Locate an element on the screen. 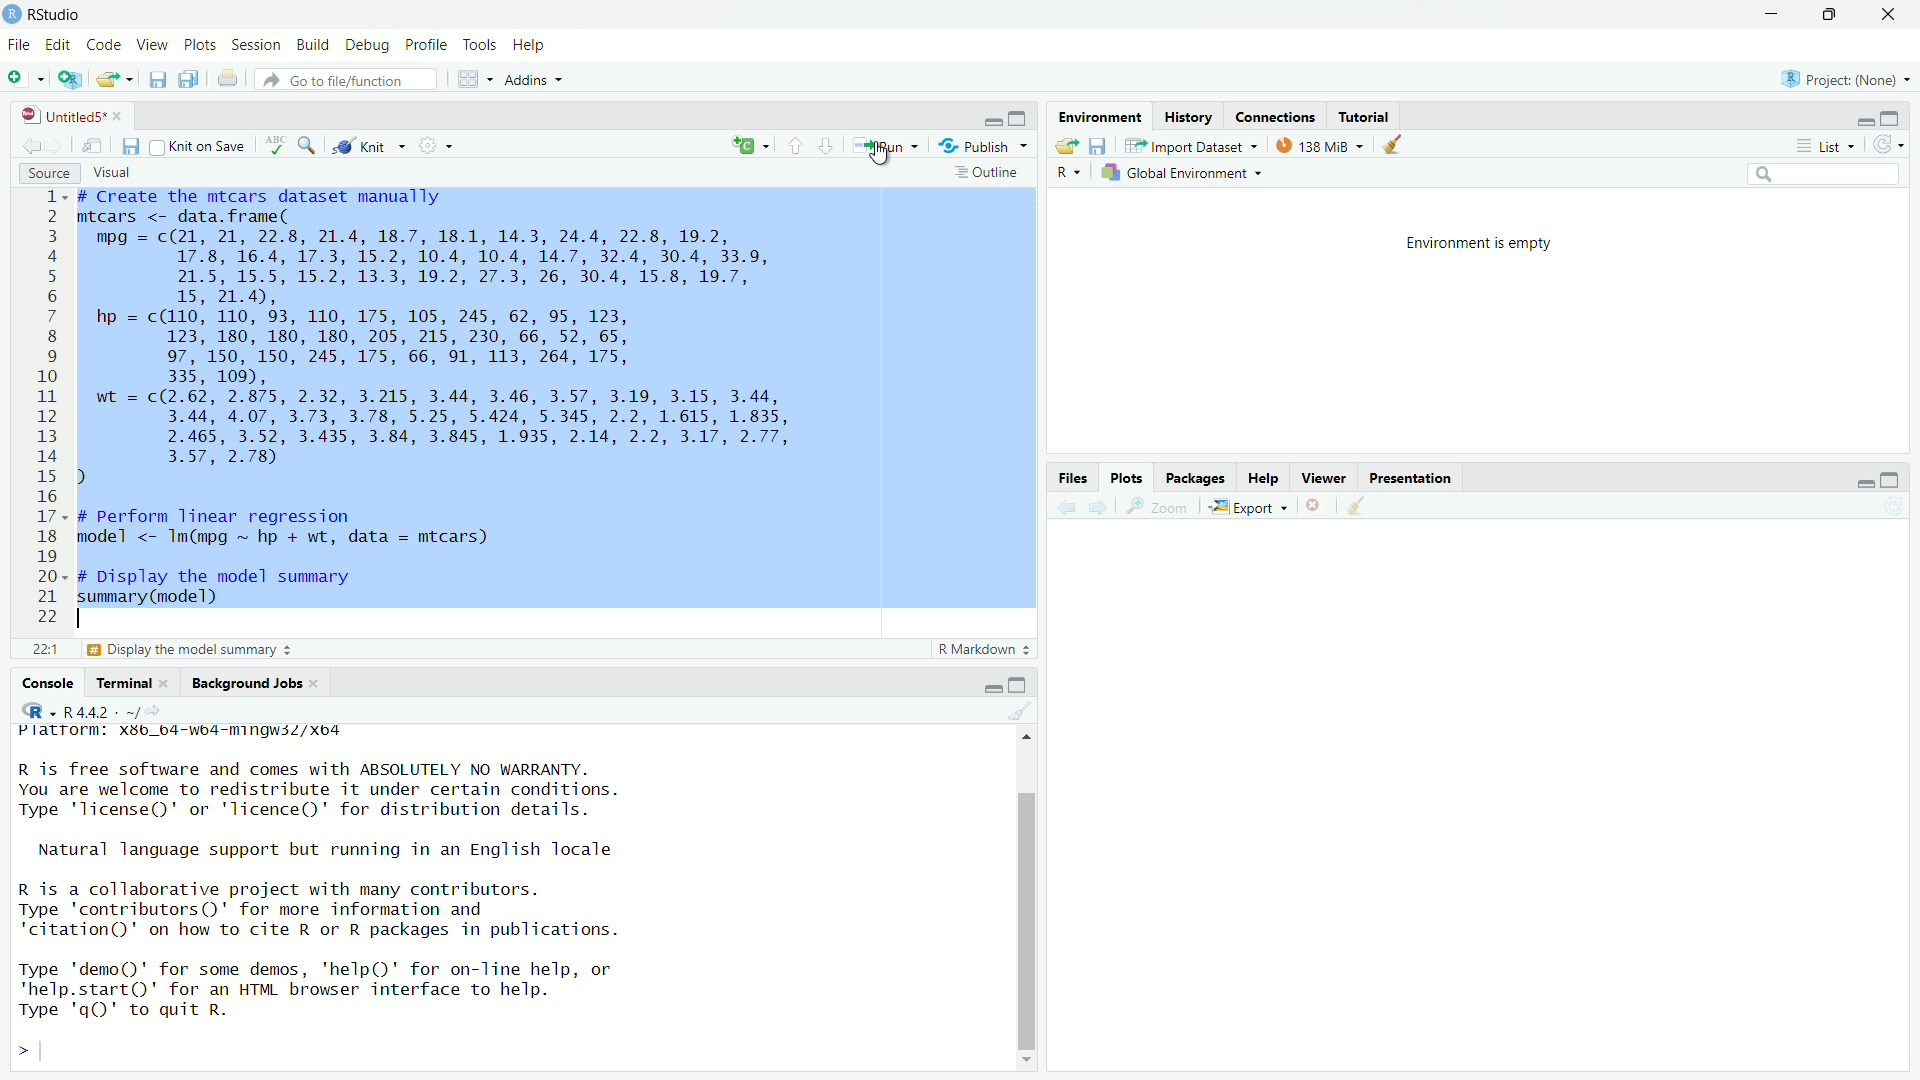  tools is located at coordinates (478, 44).